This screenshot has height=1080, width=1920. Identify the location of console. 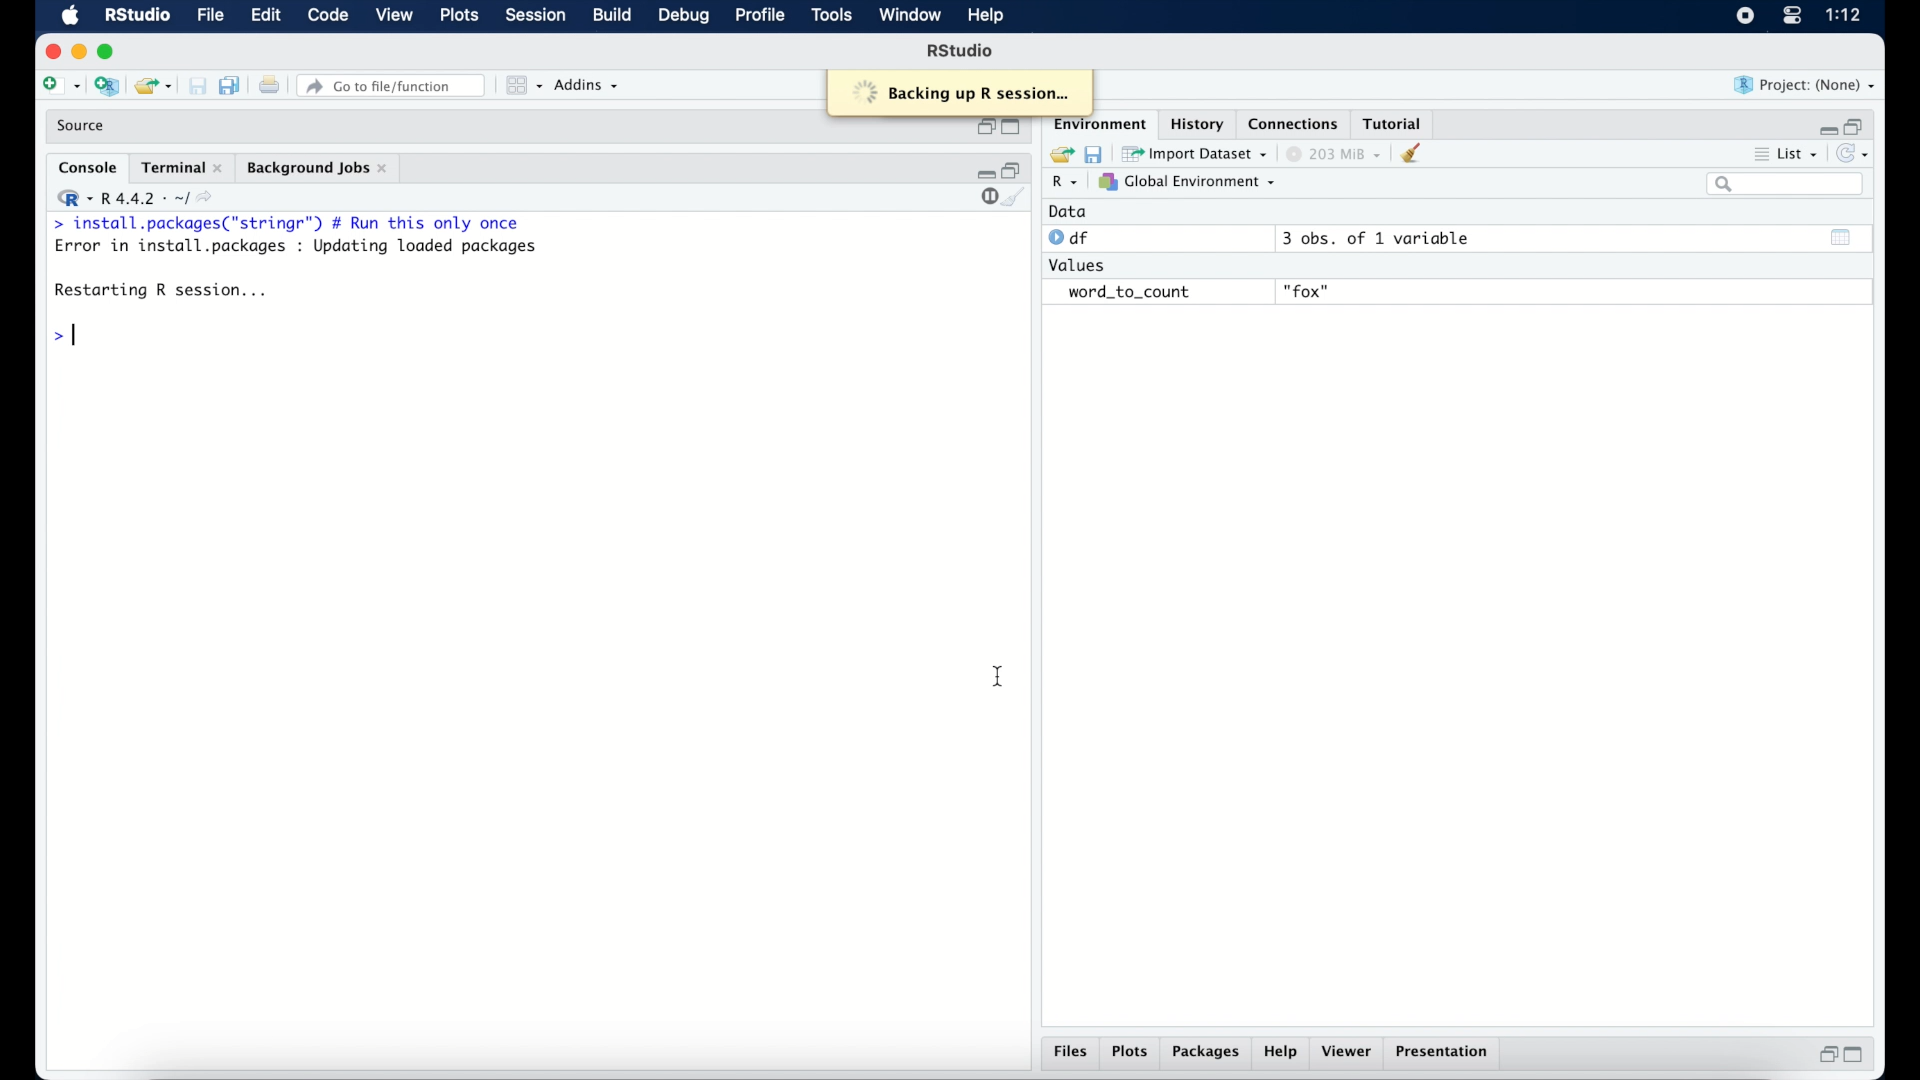
(88, 168).